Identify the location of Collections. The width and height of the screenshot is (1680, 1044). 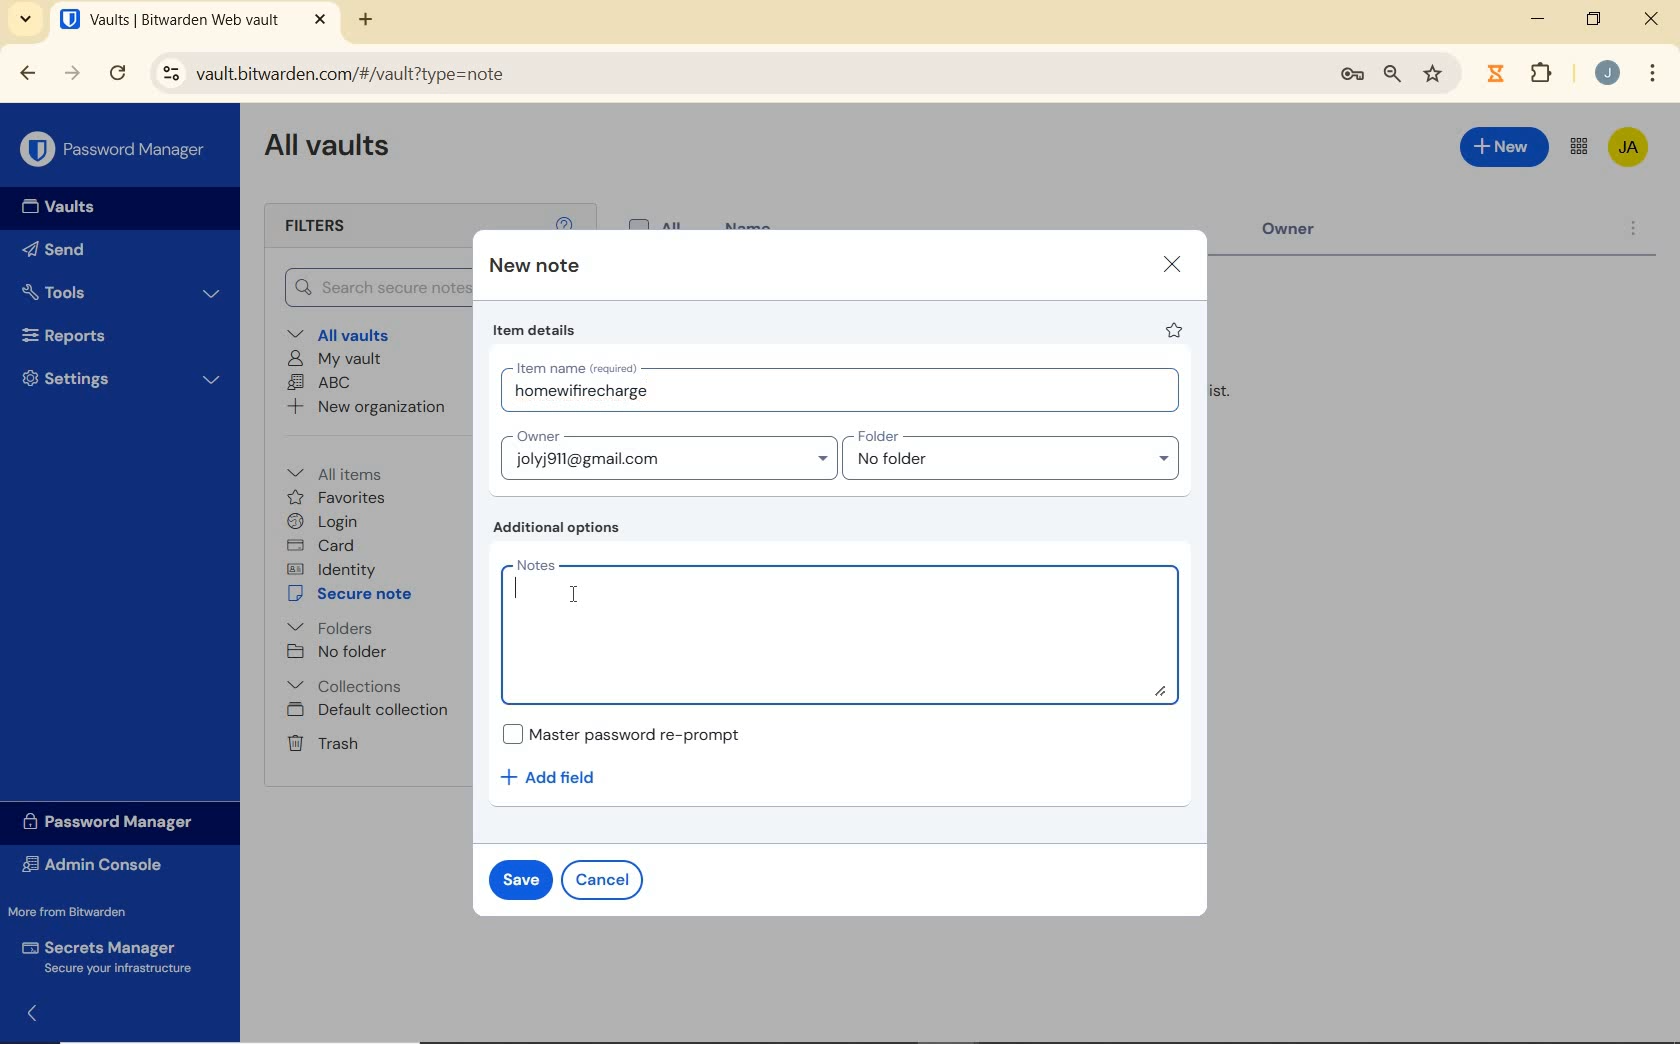
(349, 685).